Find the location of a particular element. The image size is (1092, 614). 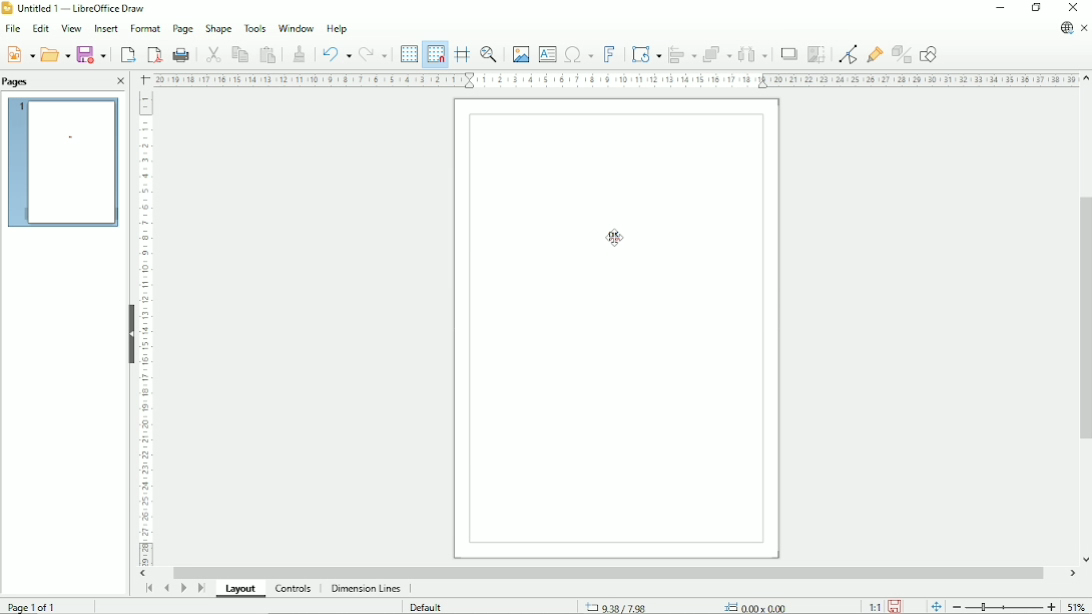

Vertical scroll button is located at coordinates (1084, 560).